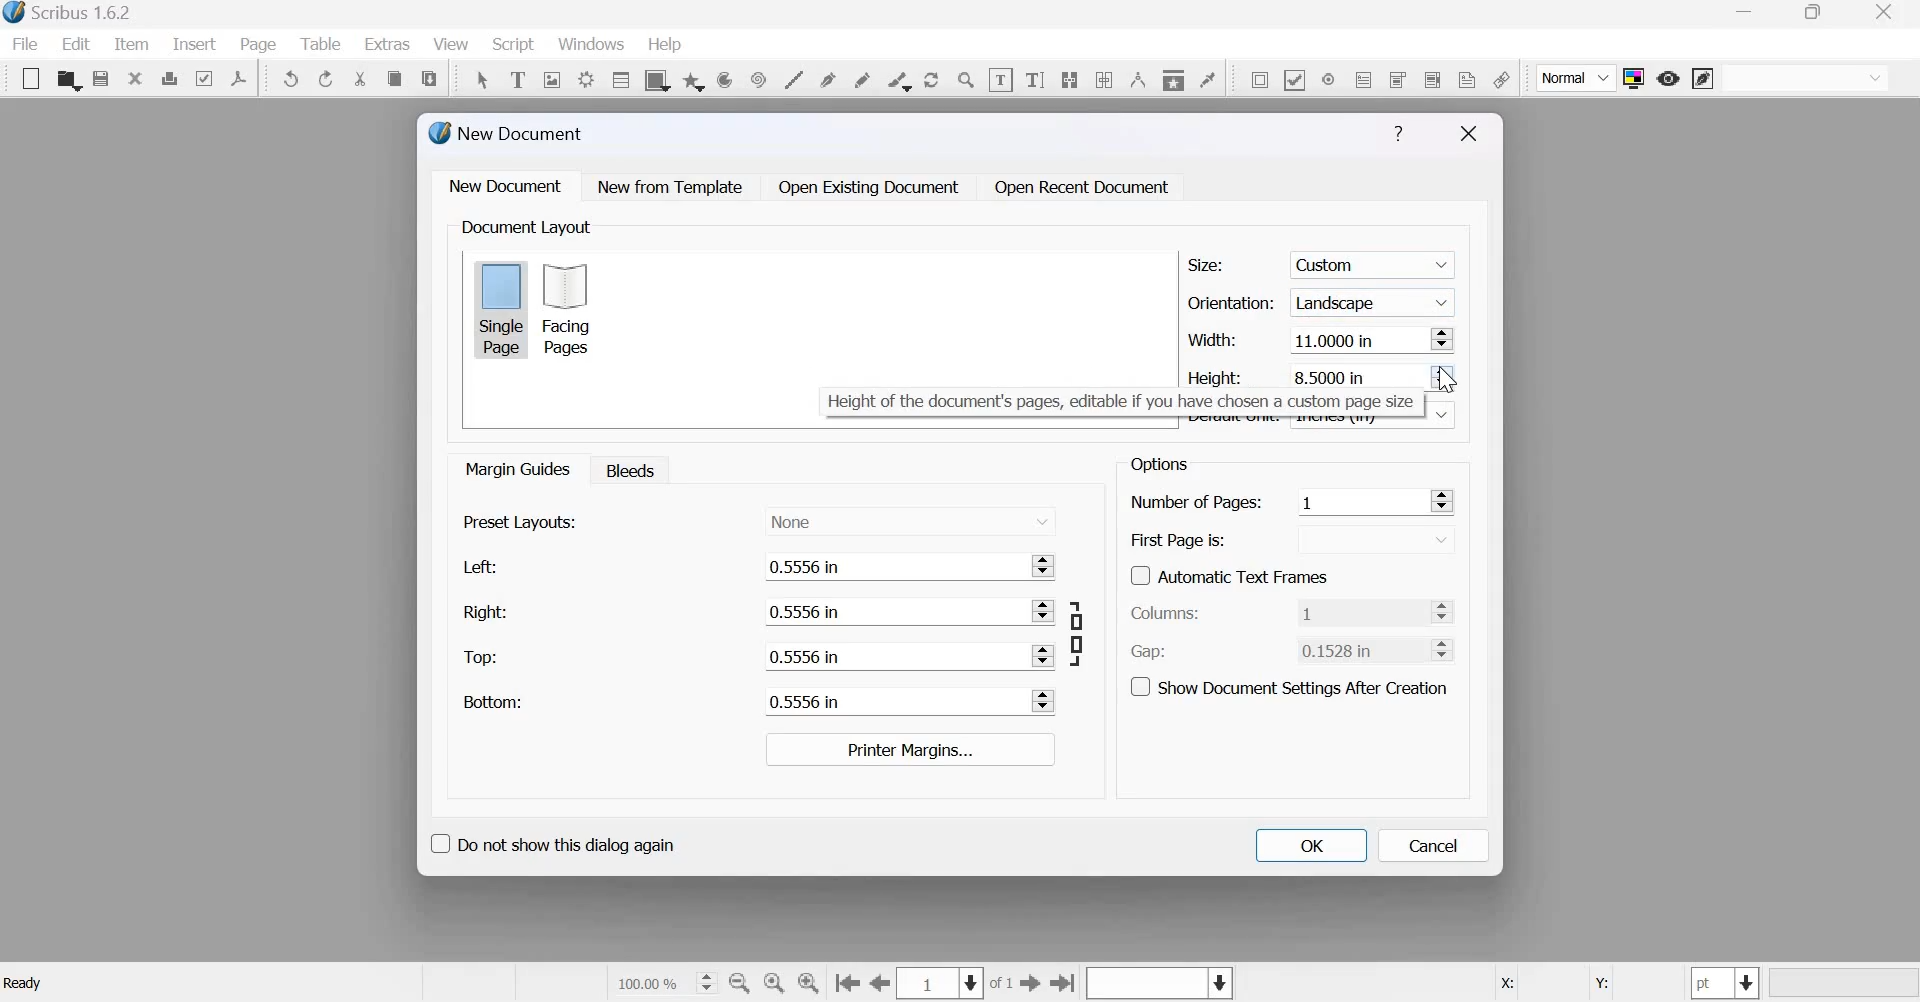  What do you see at coordinates (1501, 79) in the screenshot?
I see `link annotation` at bounding box center [1501, 79].